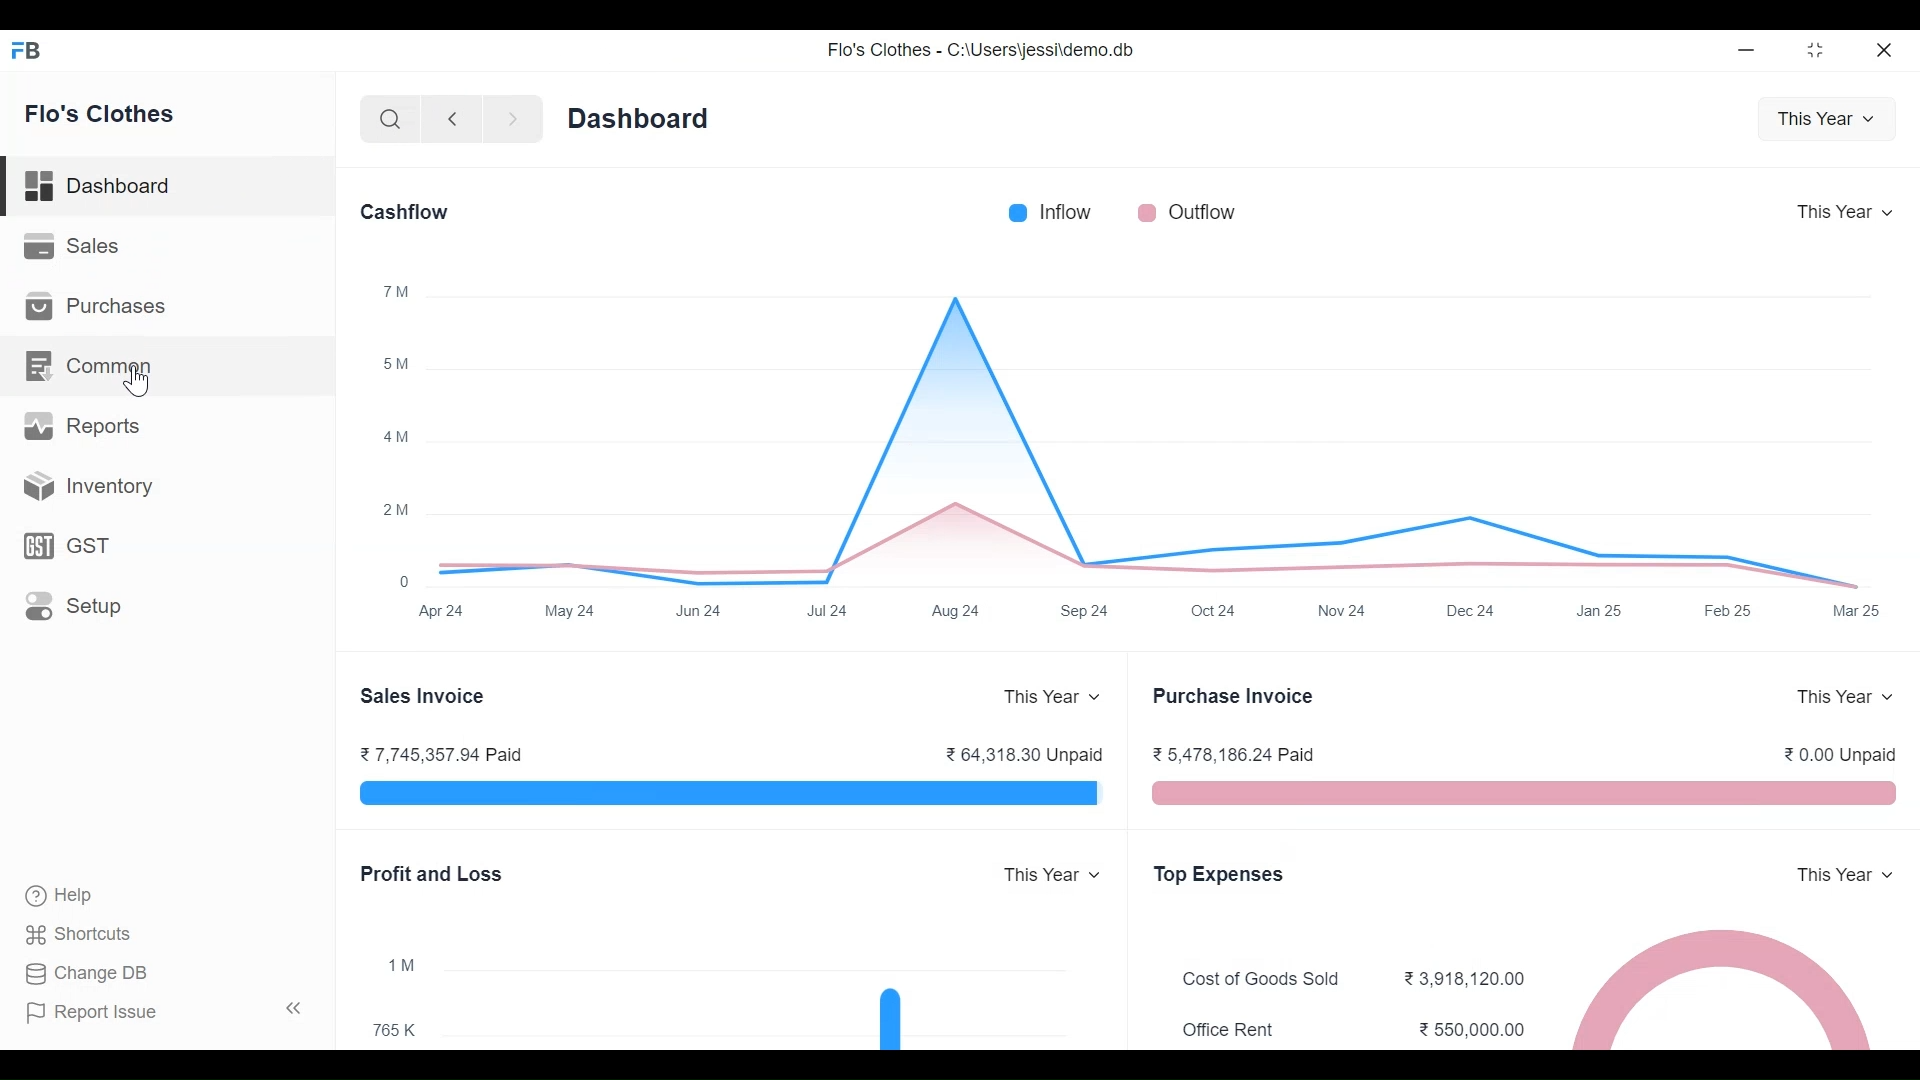  Describe the element at coordinates (1827, 116) in the screenshot. I see `This Year` at that location.